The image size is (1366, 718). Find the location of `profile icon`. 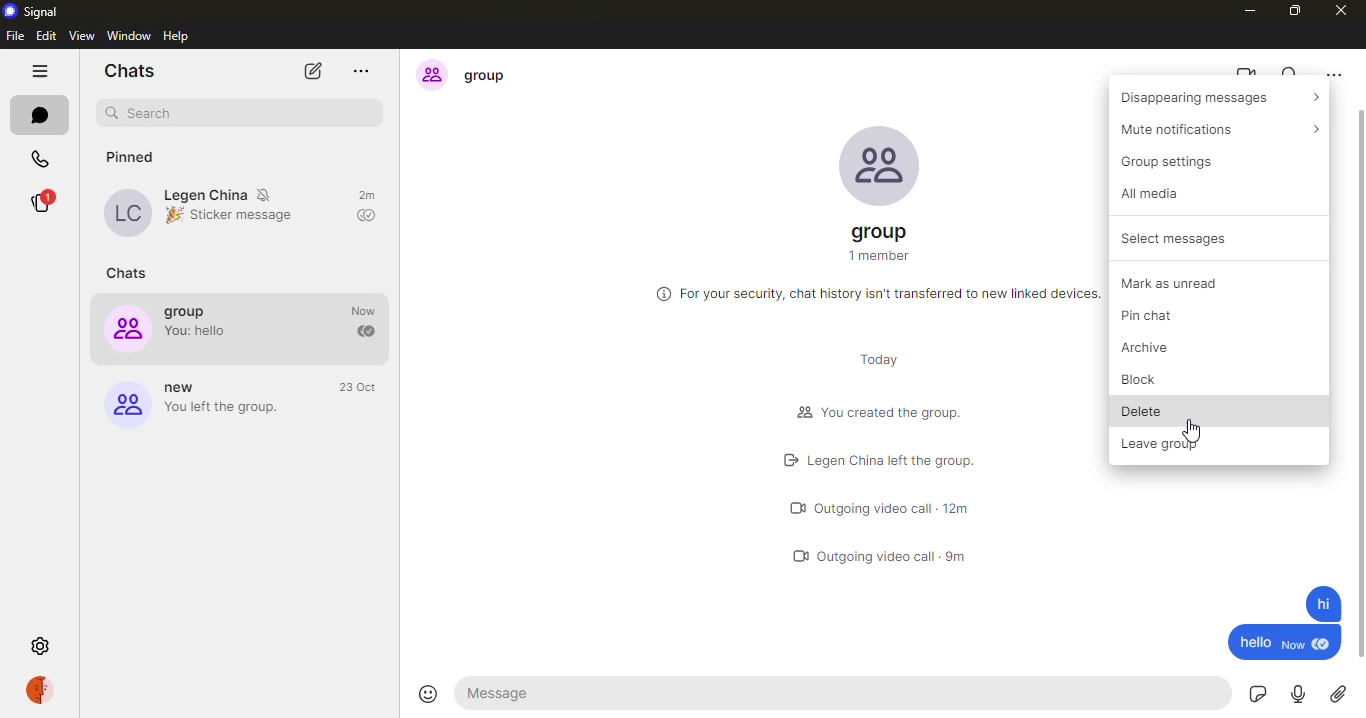

profile icon is located at coordinates (124, 408).